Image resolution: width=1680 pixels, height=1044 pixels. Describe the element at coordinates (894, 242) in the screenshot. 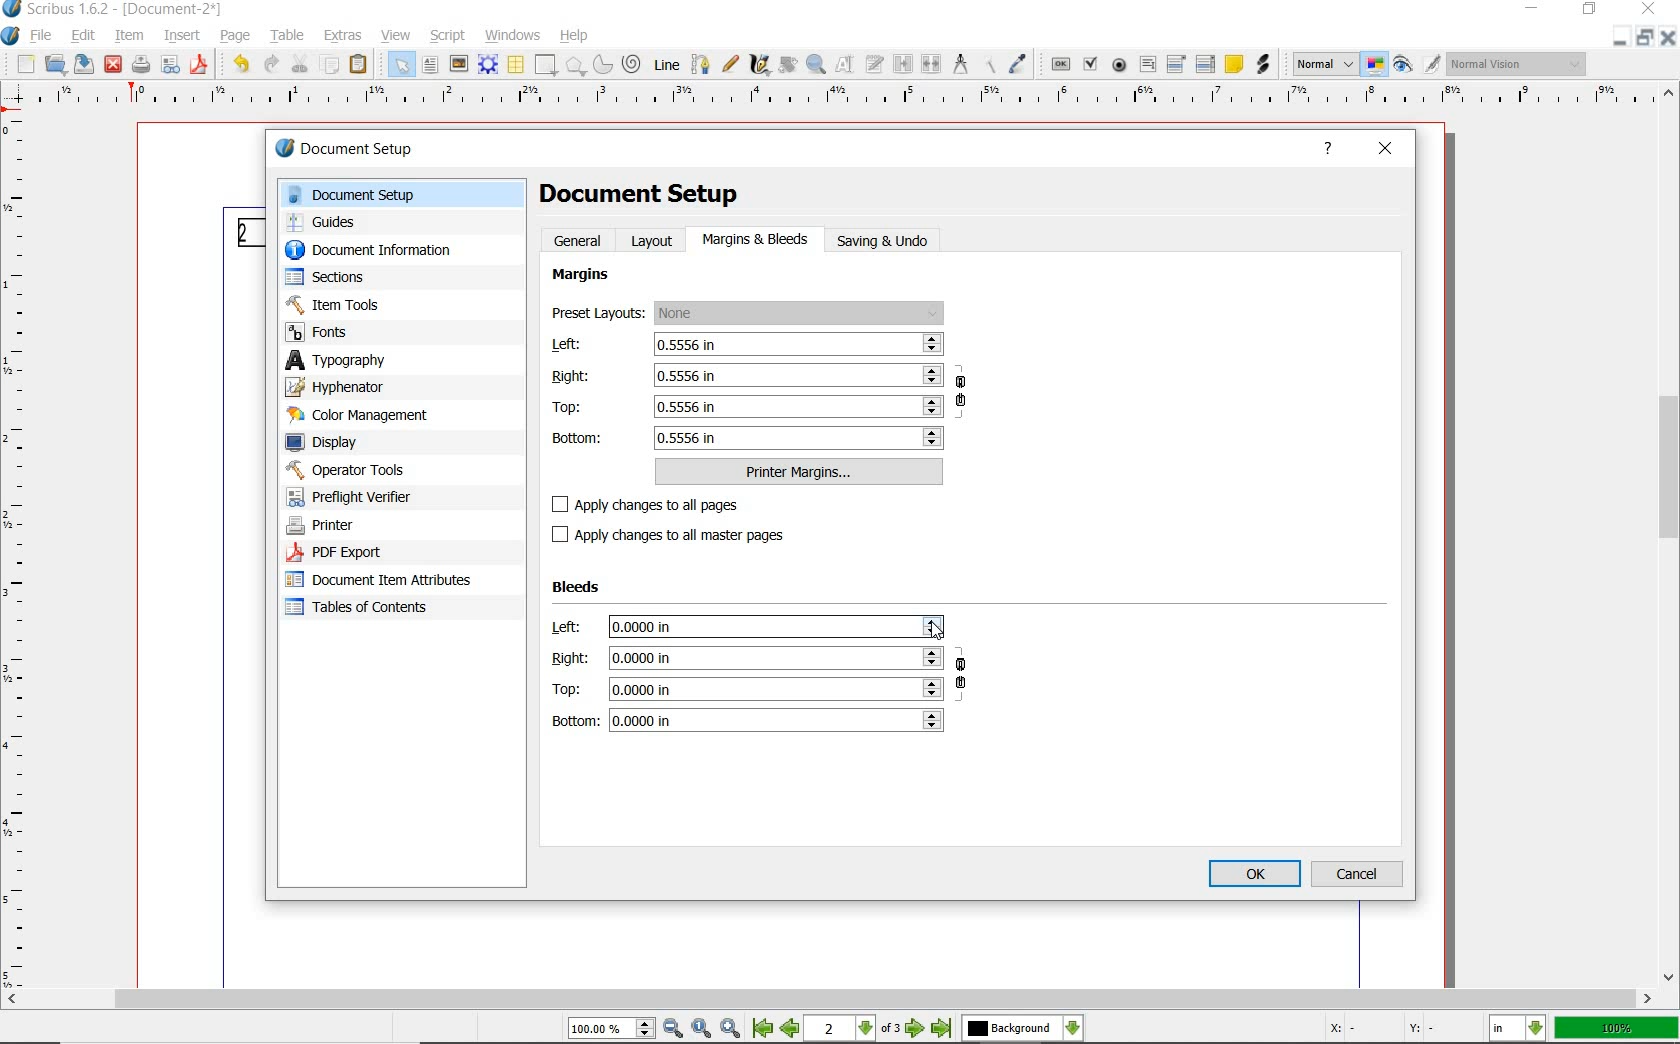

I see `saving & undo` at that location.